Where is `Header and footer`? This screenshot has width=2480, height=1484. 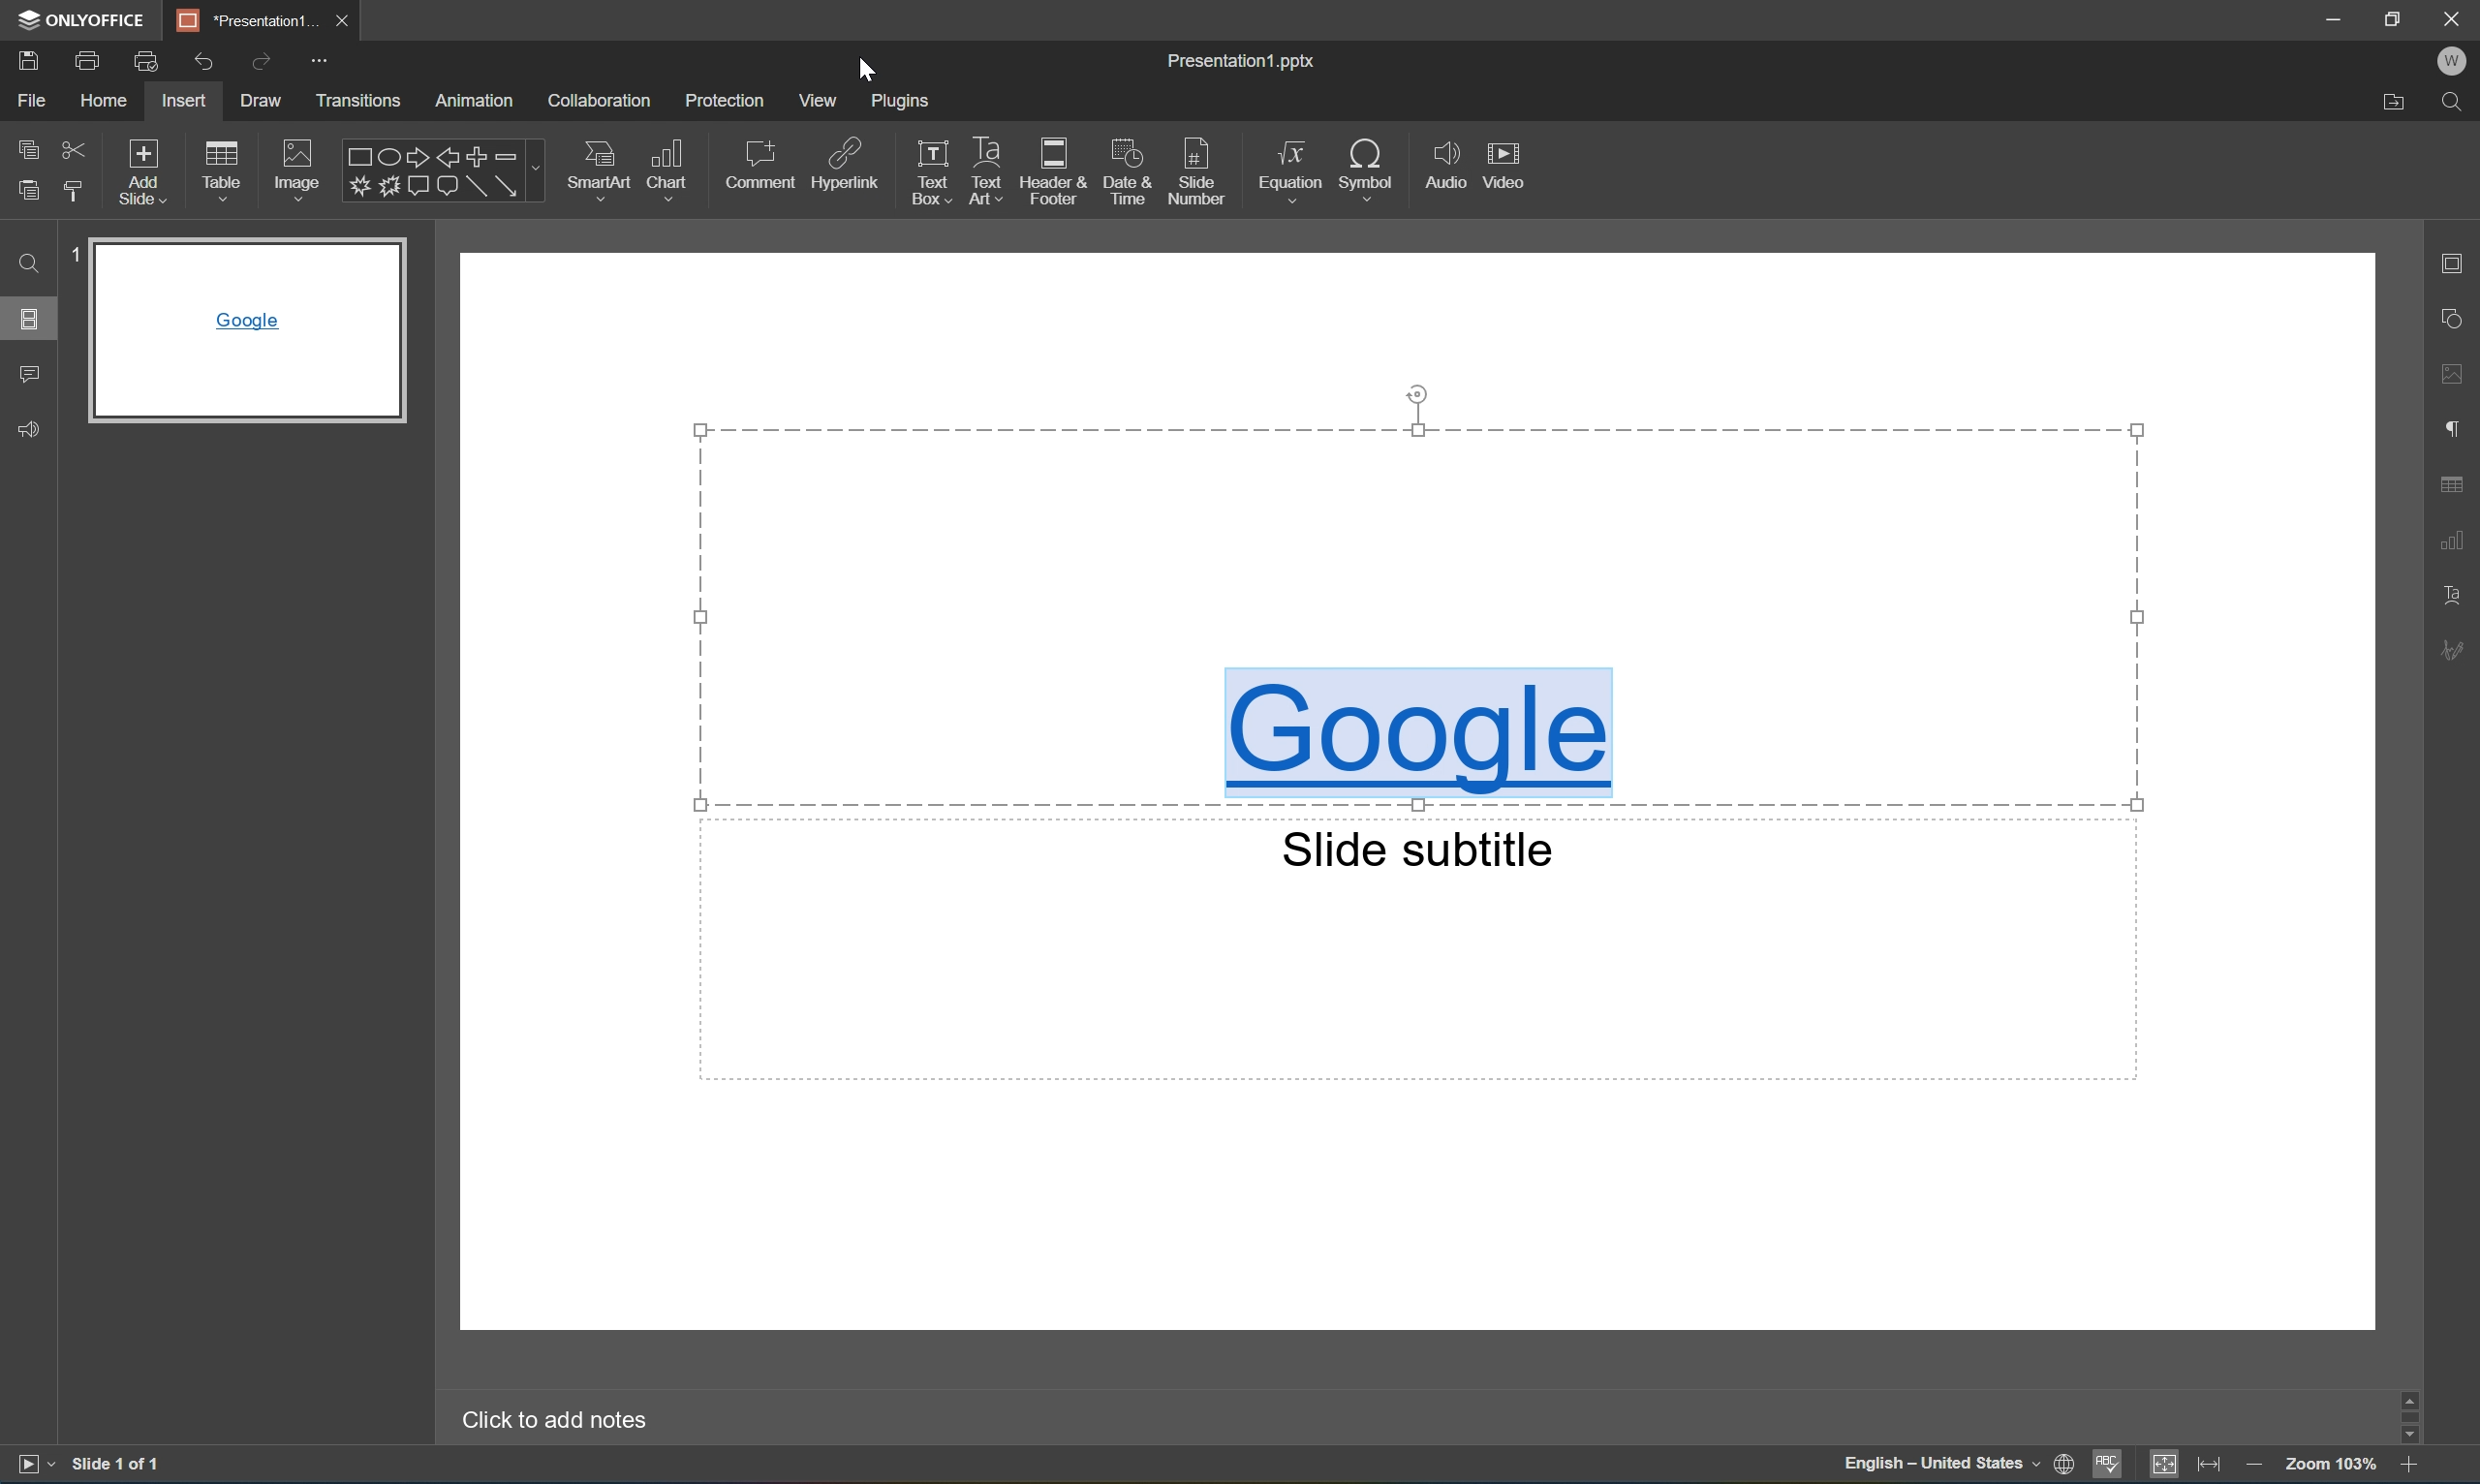
Header and footer is located at coordinates (1056, 169).